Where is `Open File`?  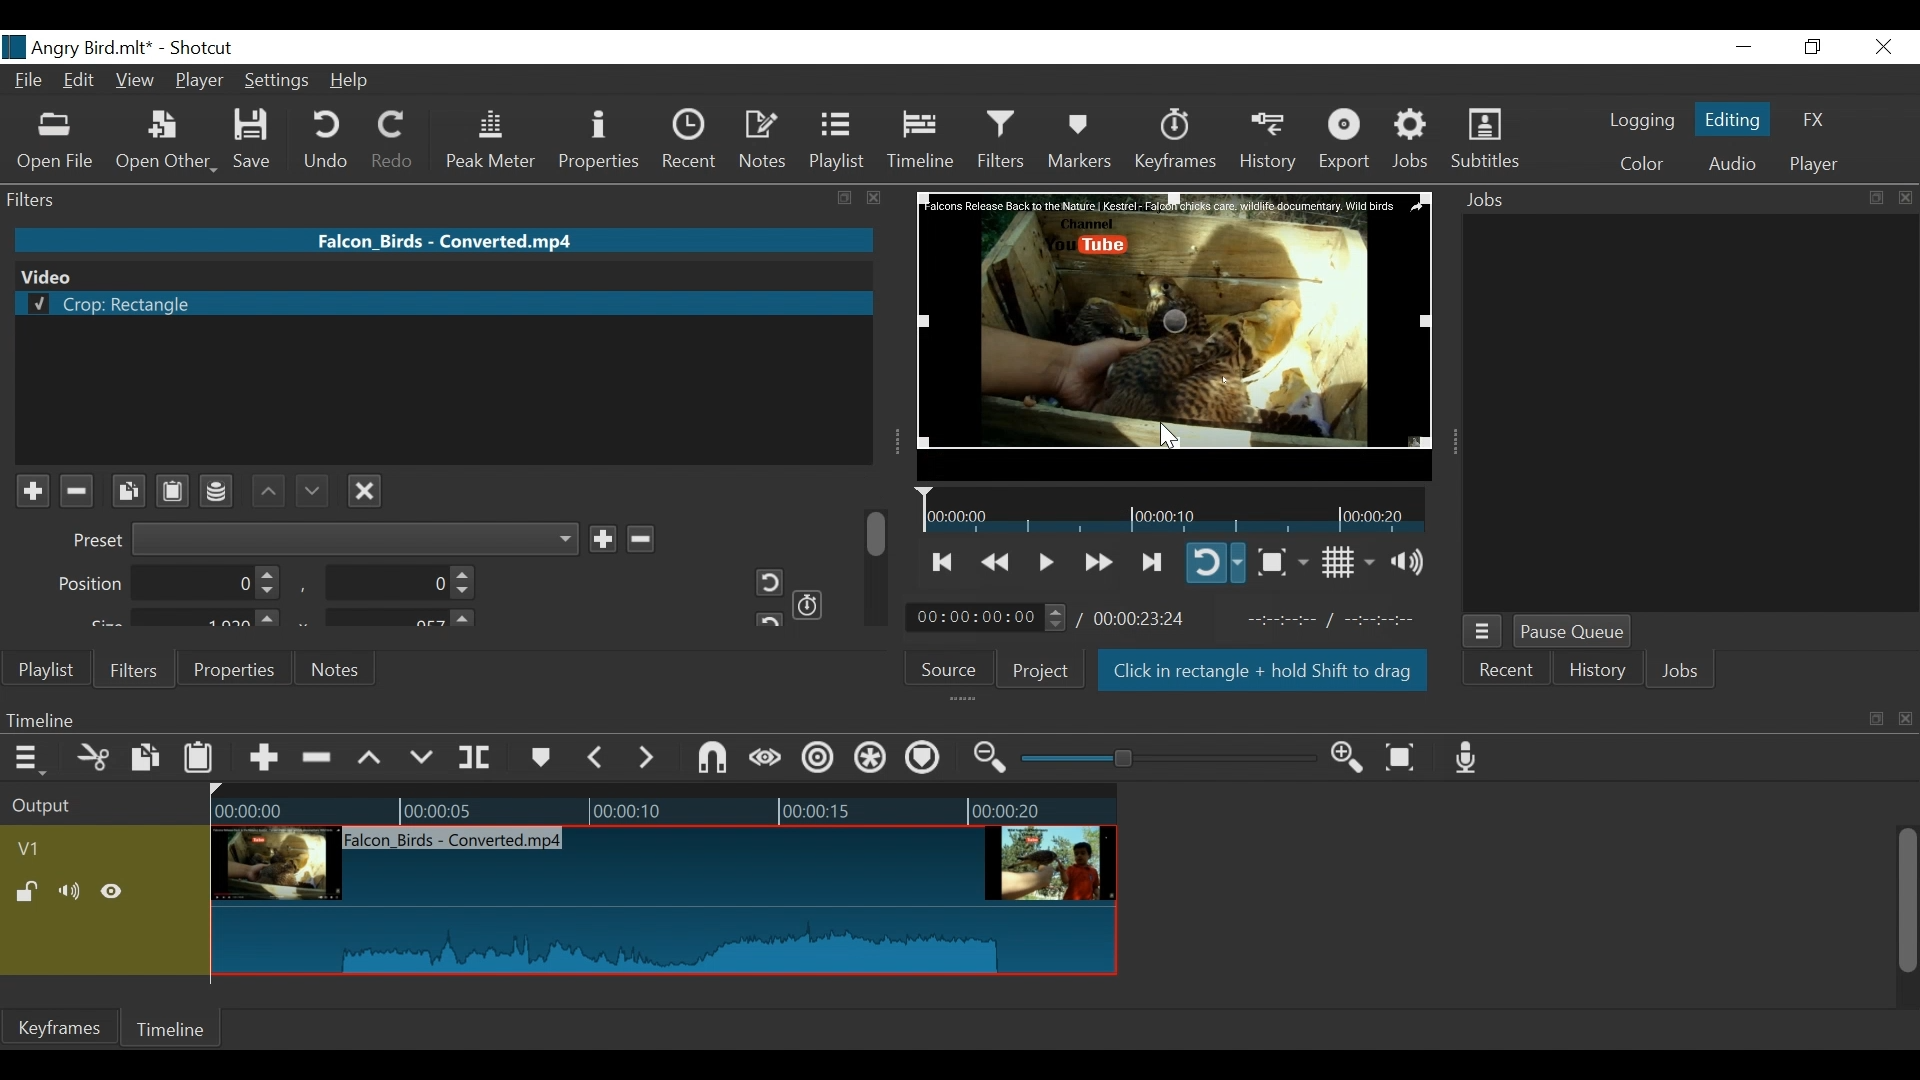
Open File is located at coordinates (56, 143).